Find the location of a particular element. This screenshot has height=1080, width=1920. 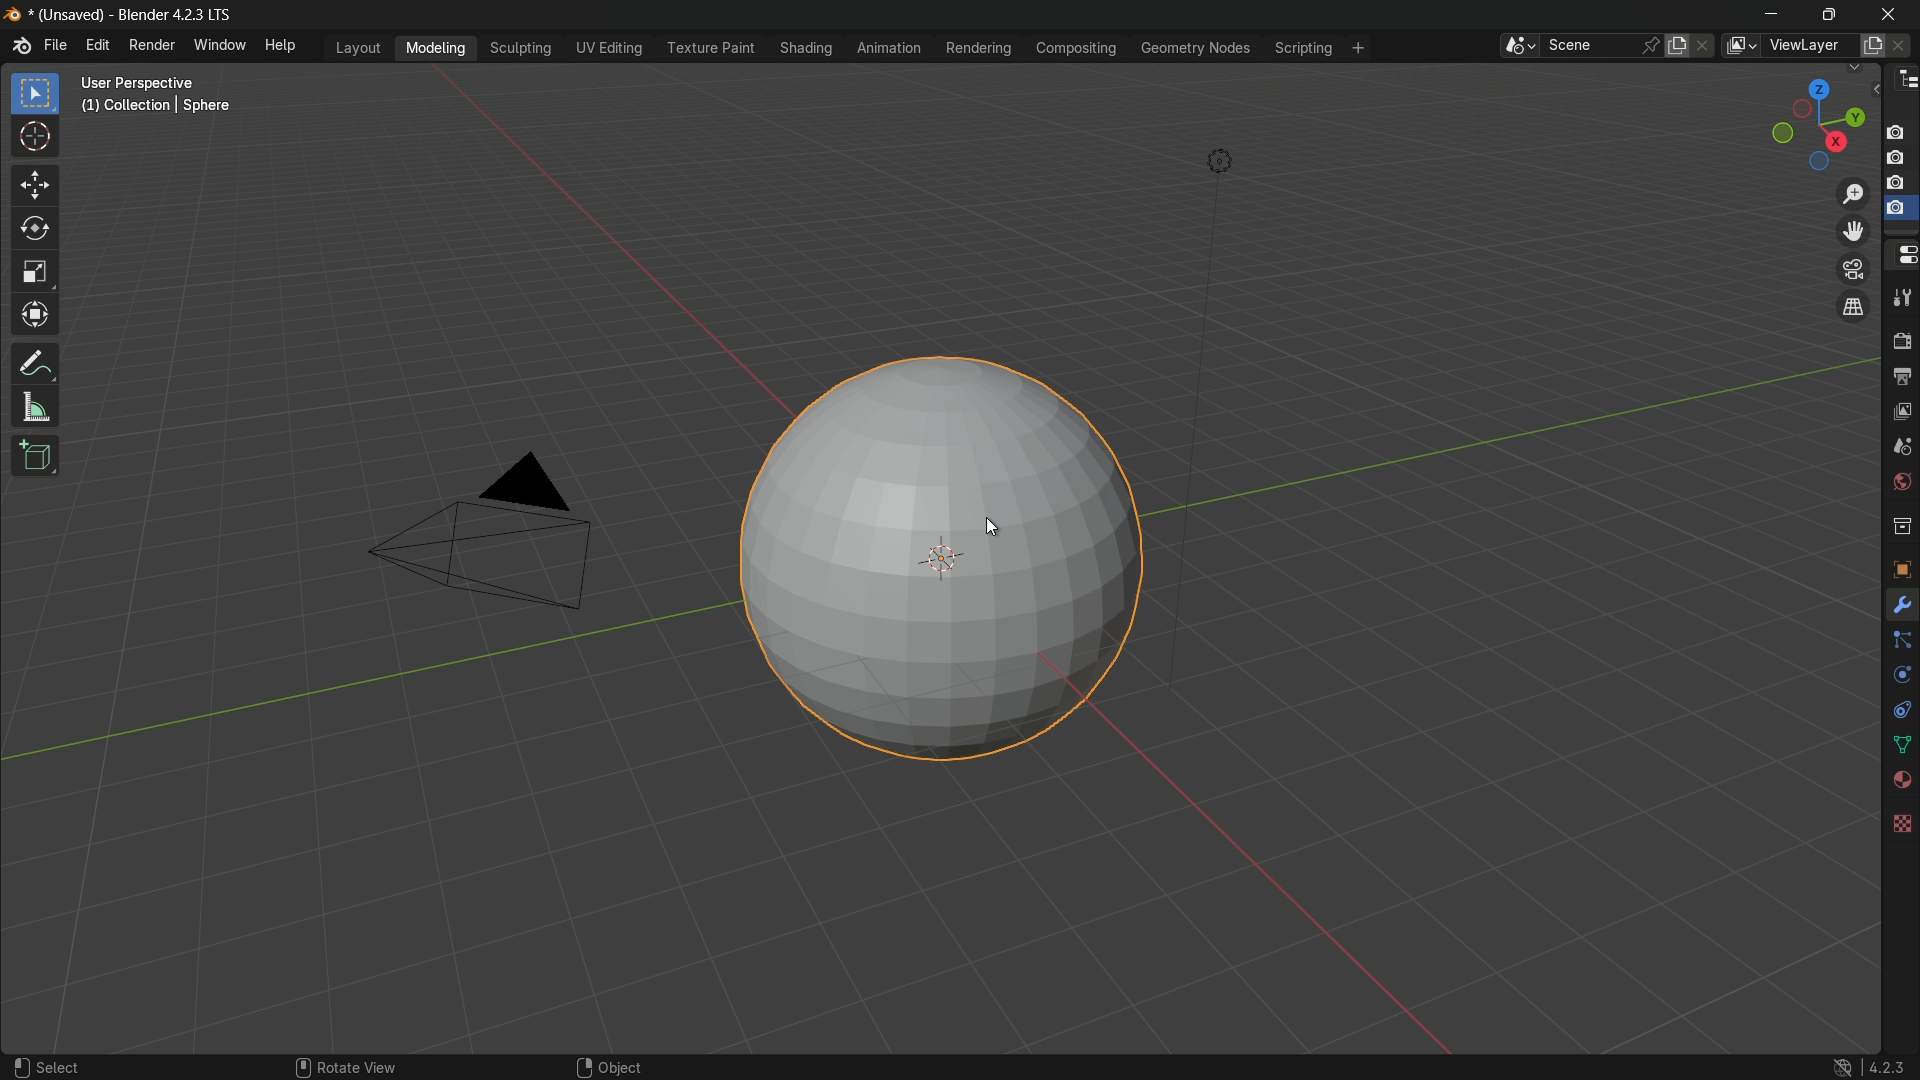

data is located at coordinates (1900, 743).